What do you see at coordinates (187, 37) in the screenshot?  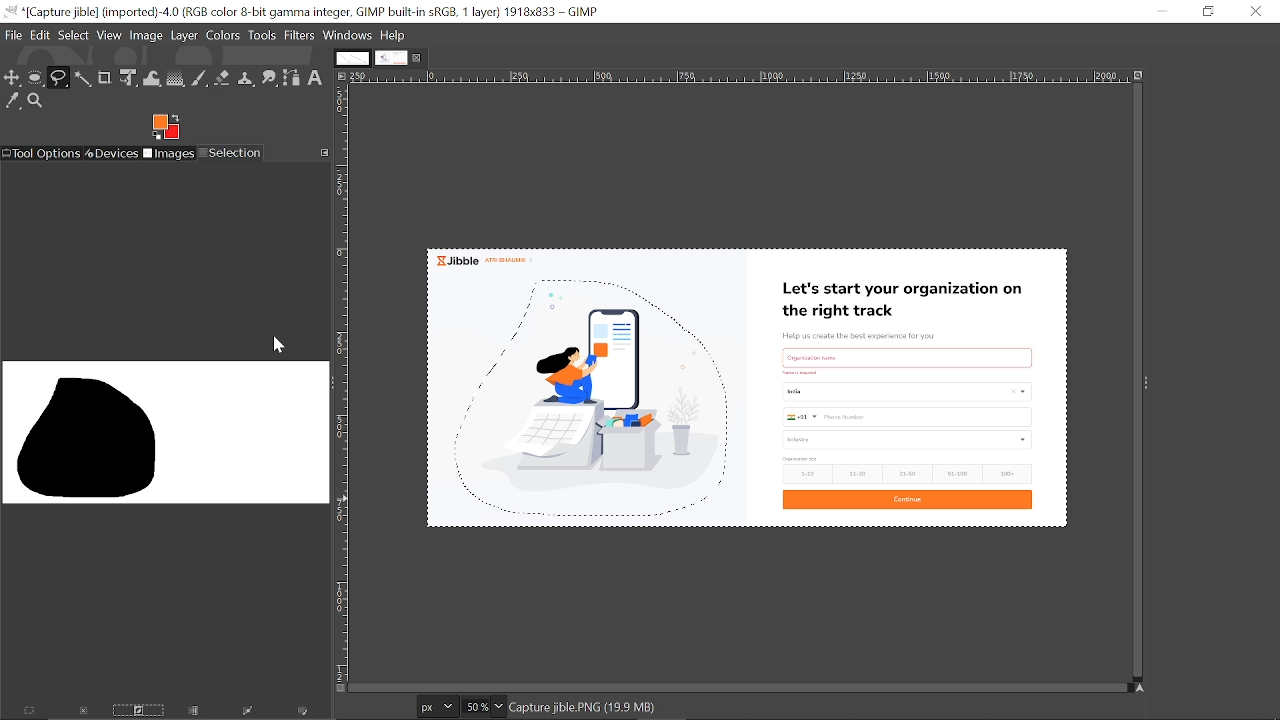 I see `Layer` at bounding box center [187, 37].